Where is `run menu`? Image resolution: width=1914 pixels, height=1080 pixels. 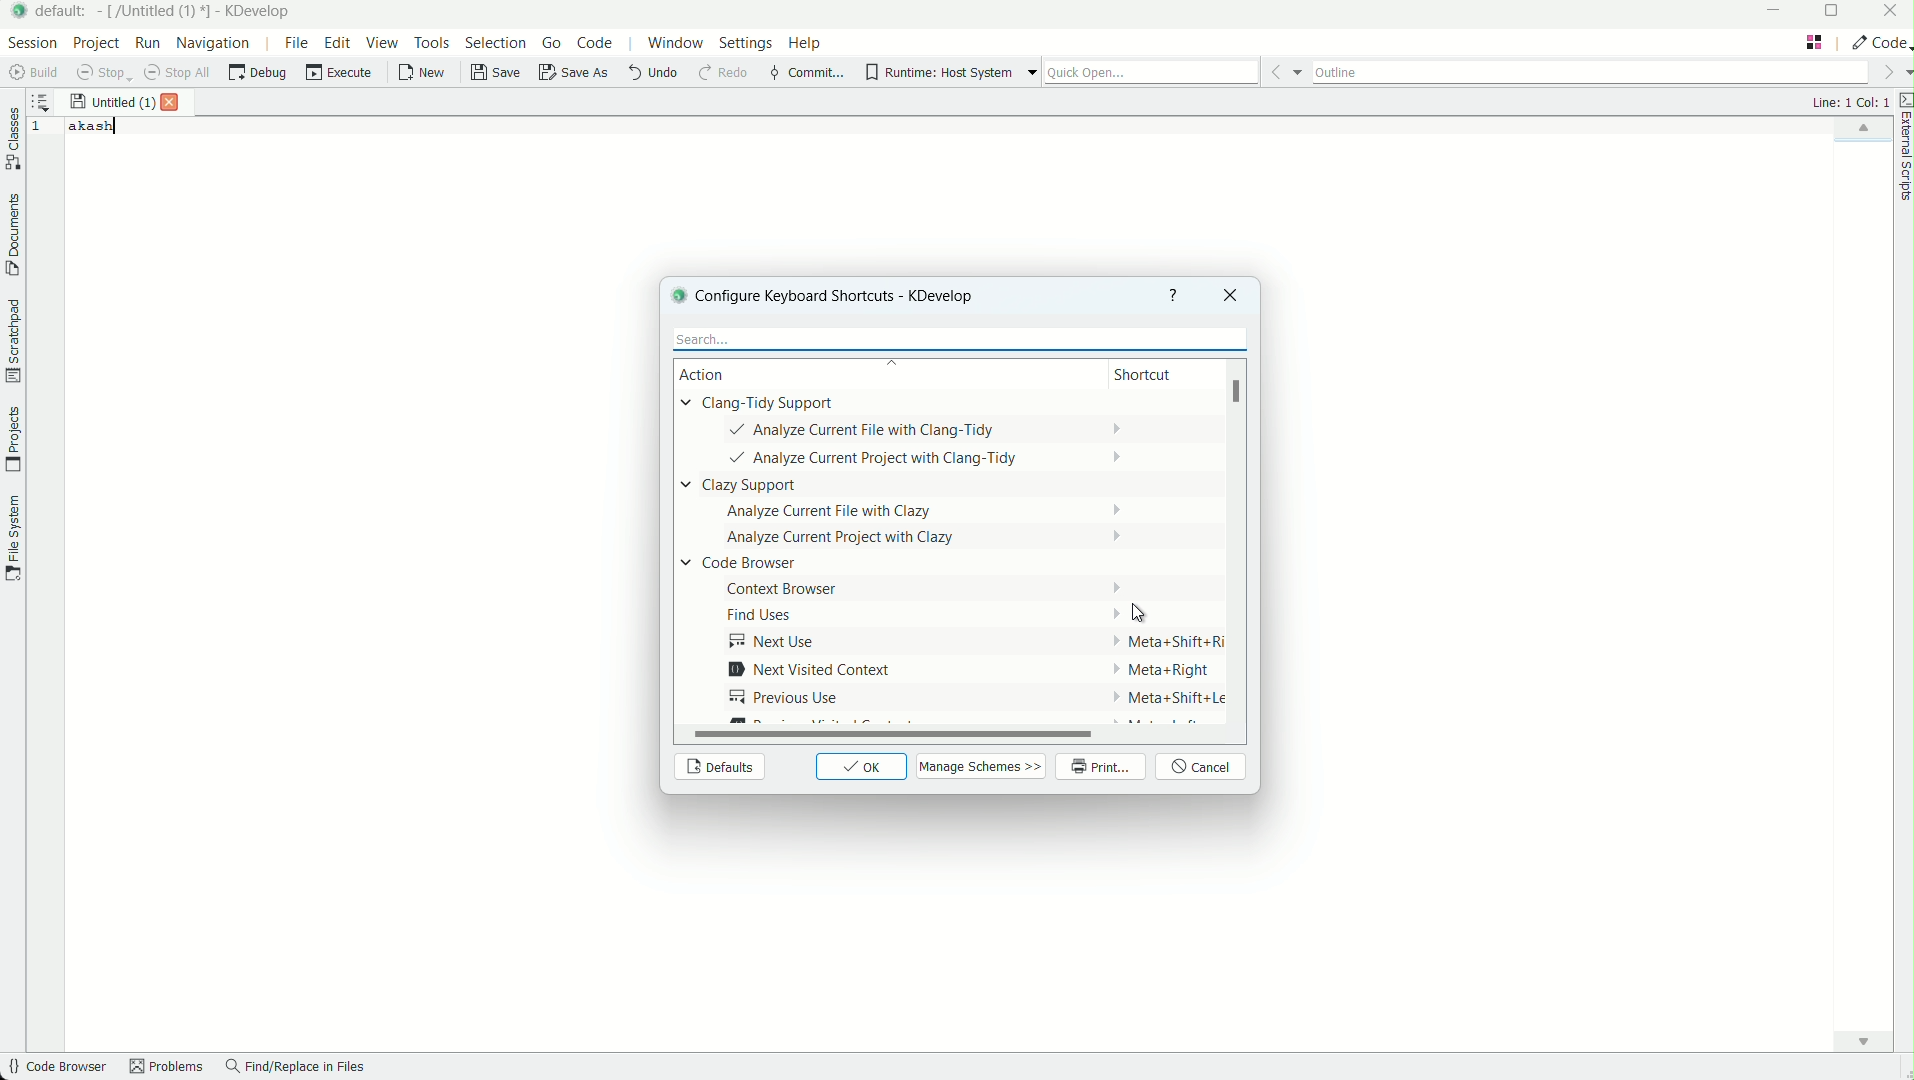
run menu is located at coordinates (148, 43).